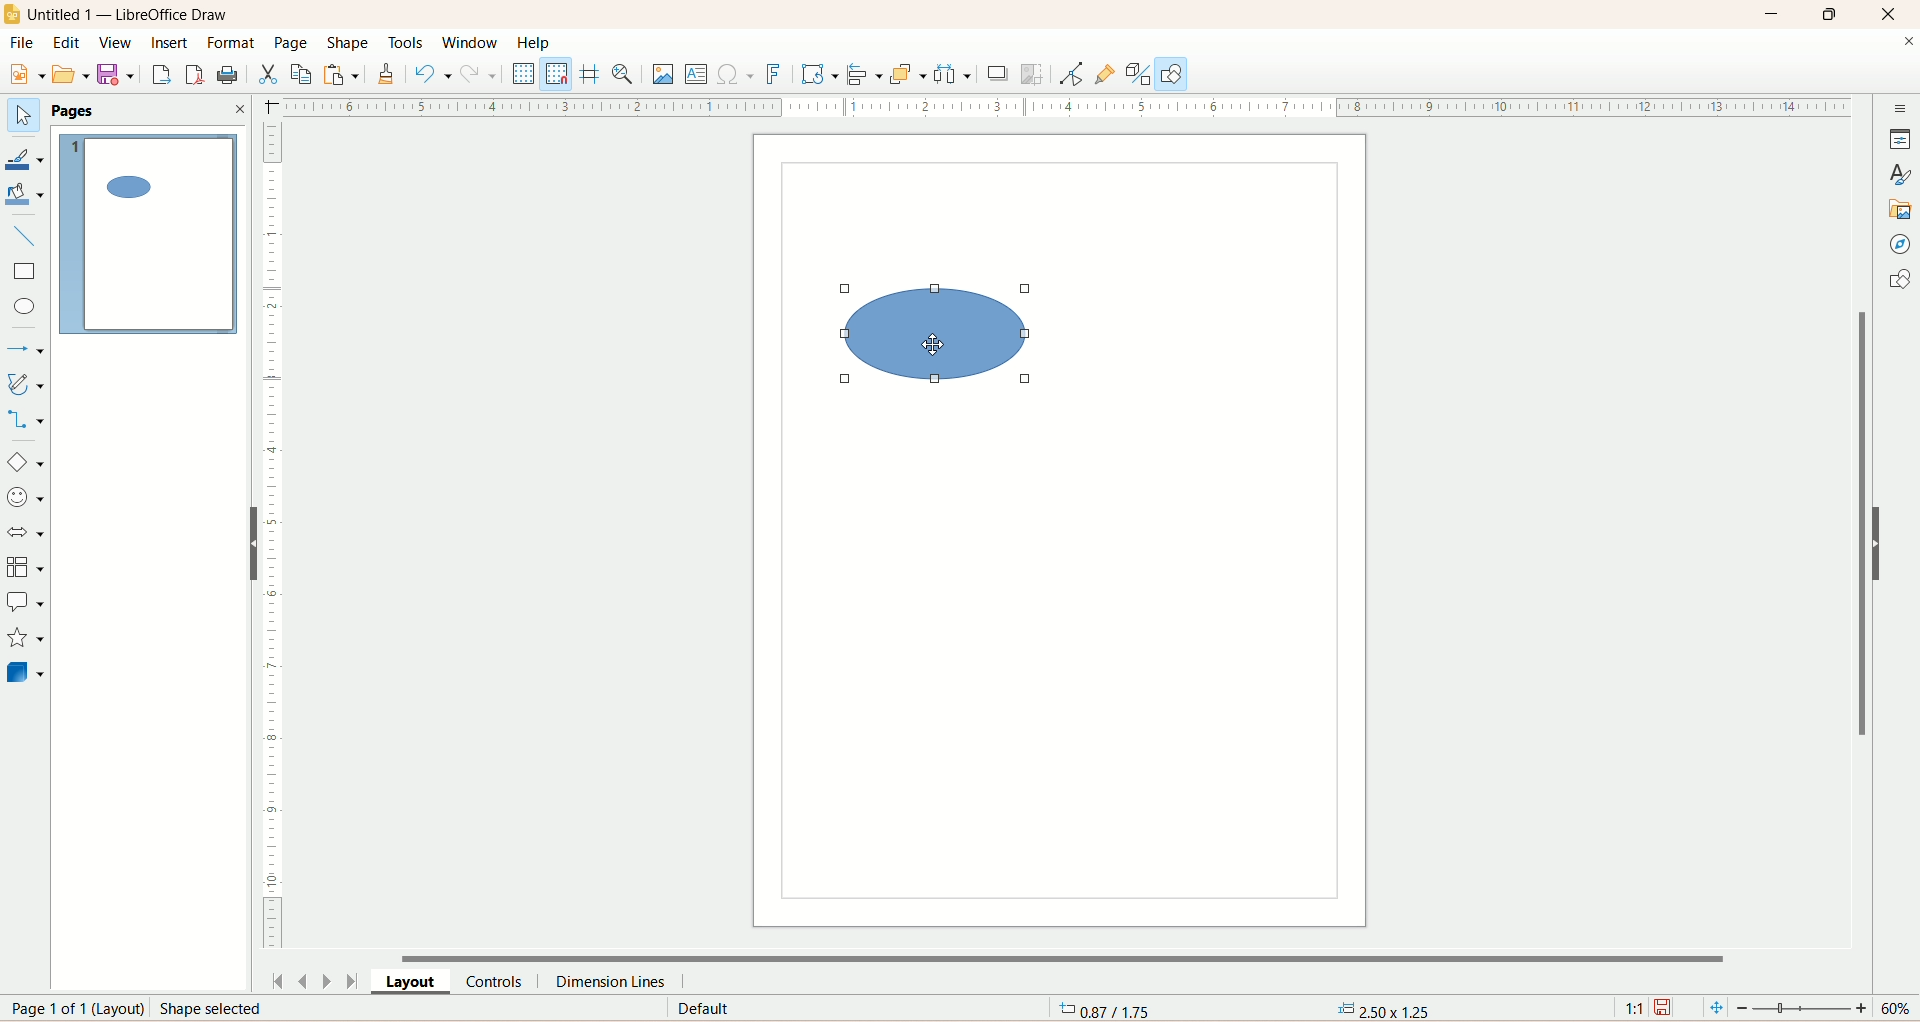 Image resolution: width=1920 pixels, height=1022 pixels. Describe the element at coordinates (131, 13) in the screenshot. I see `title` at that location.